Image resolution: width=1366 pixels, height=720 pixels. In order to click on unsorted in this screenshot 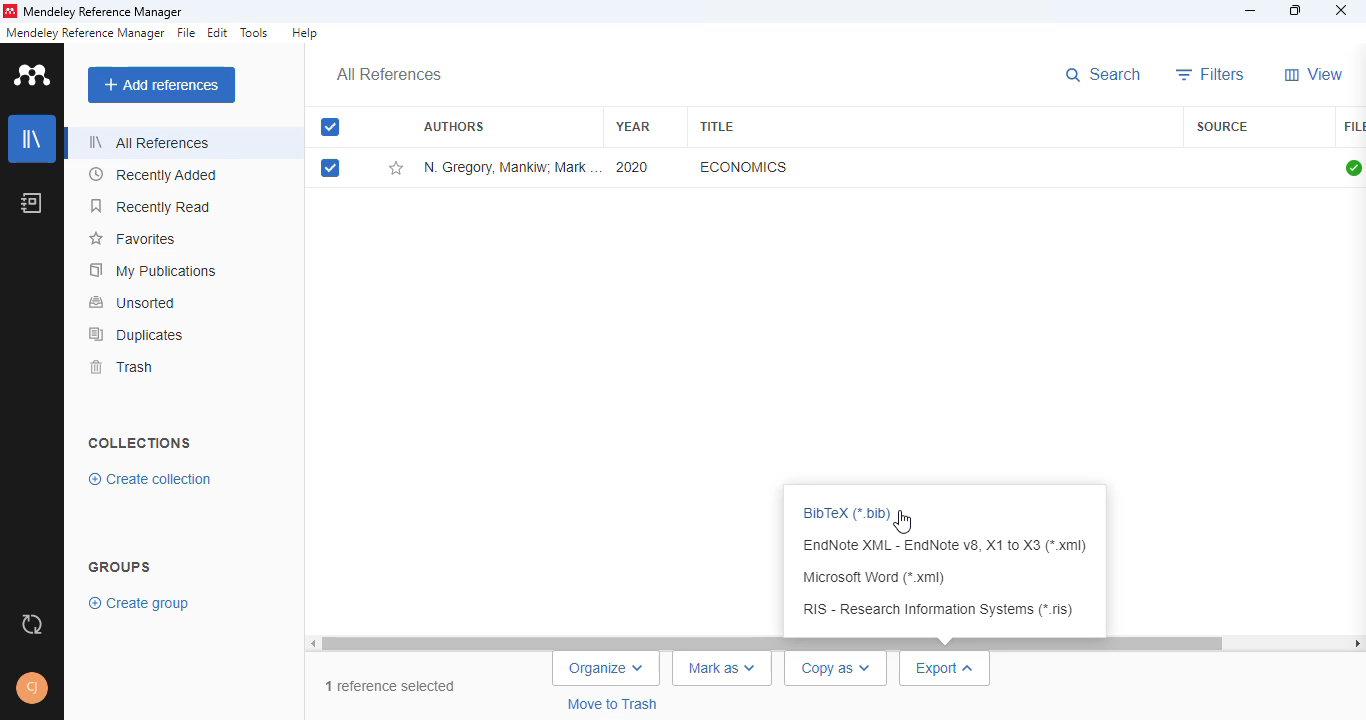, I will do `click(134, 302)`.